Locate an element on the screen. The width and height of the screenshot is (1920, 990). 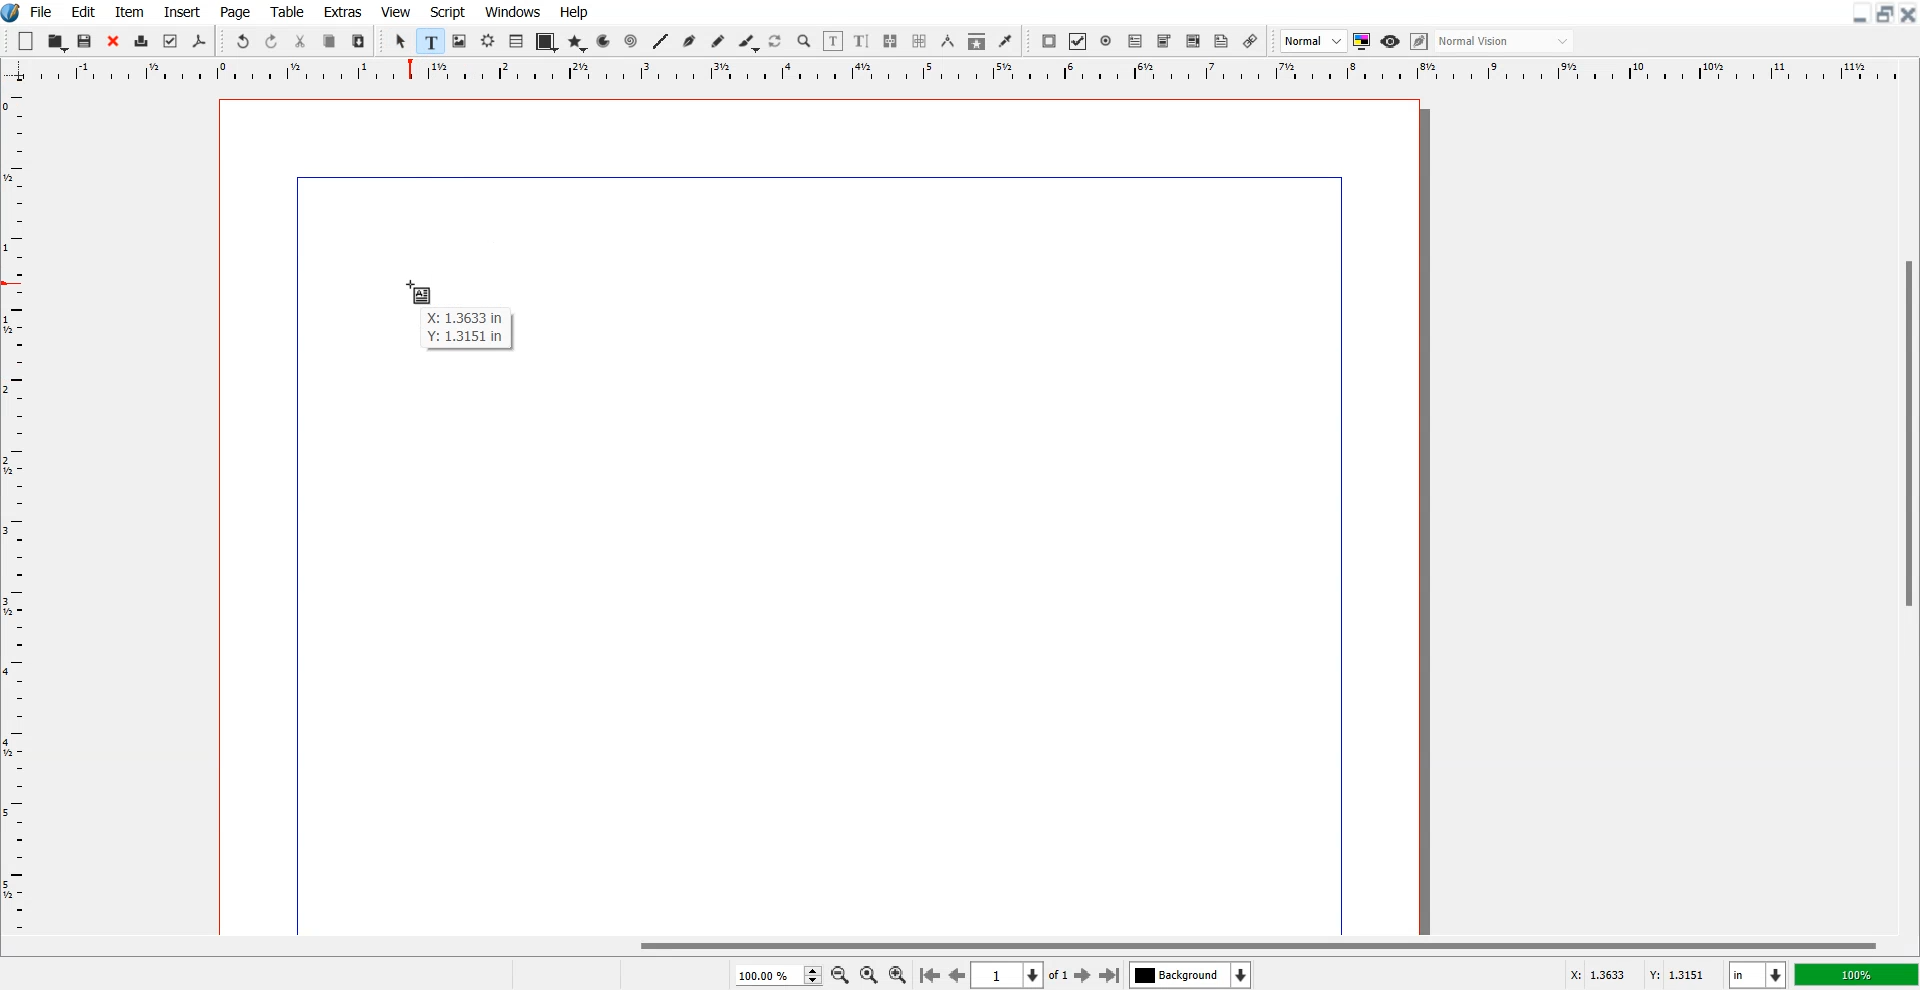
X, Y Co-ordinate is located at coordinates (1638, 976).